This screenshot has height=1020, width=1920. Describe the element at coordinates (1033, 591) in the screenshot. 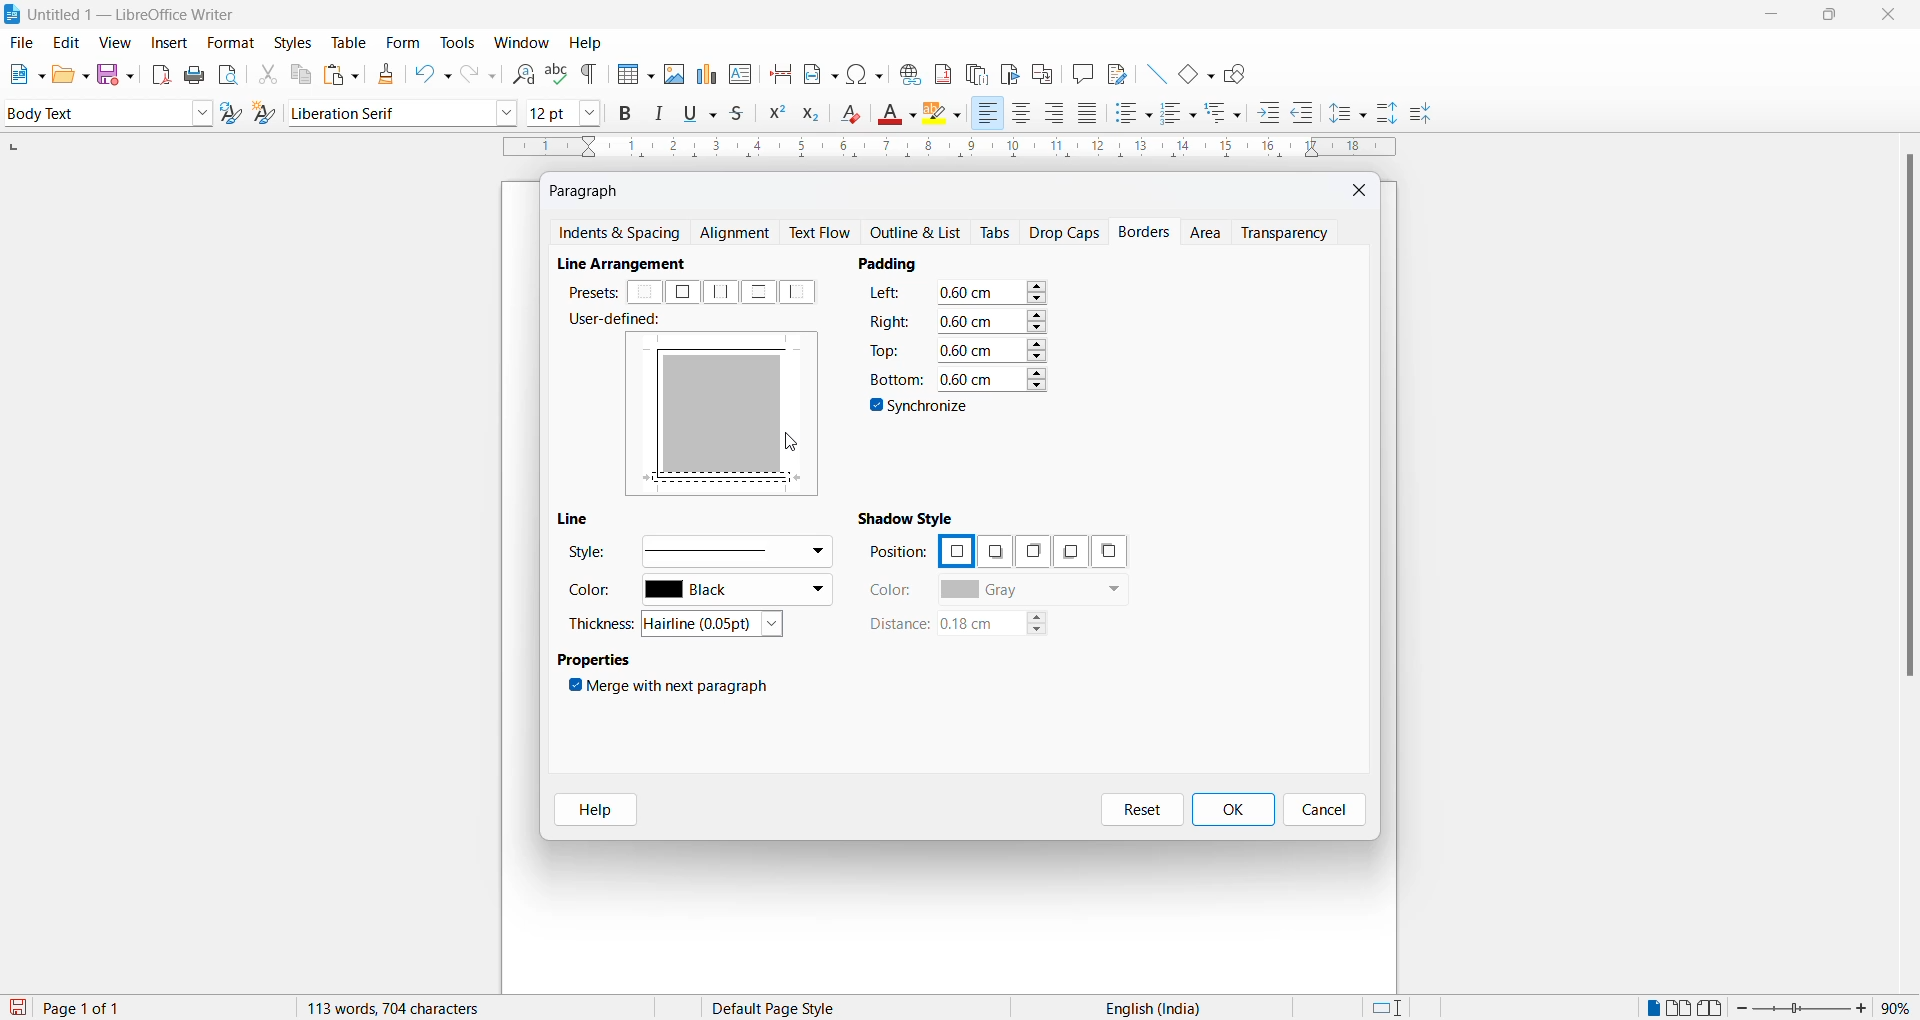

I see `color options` at that location.